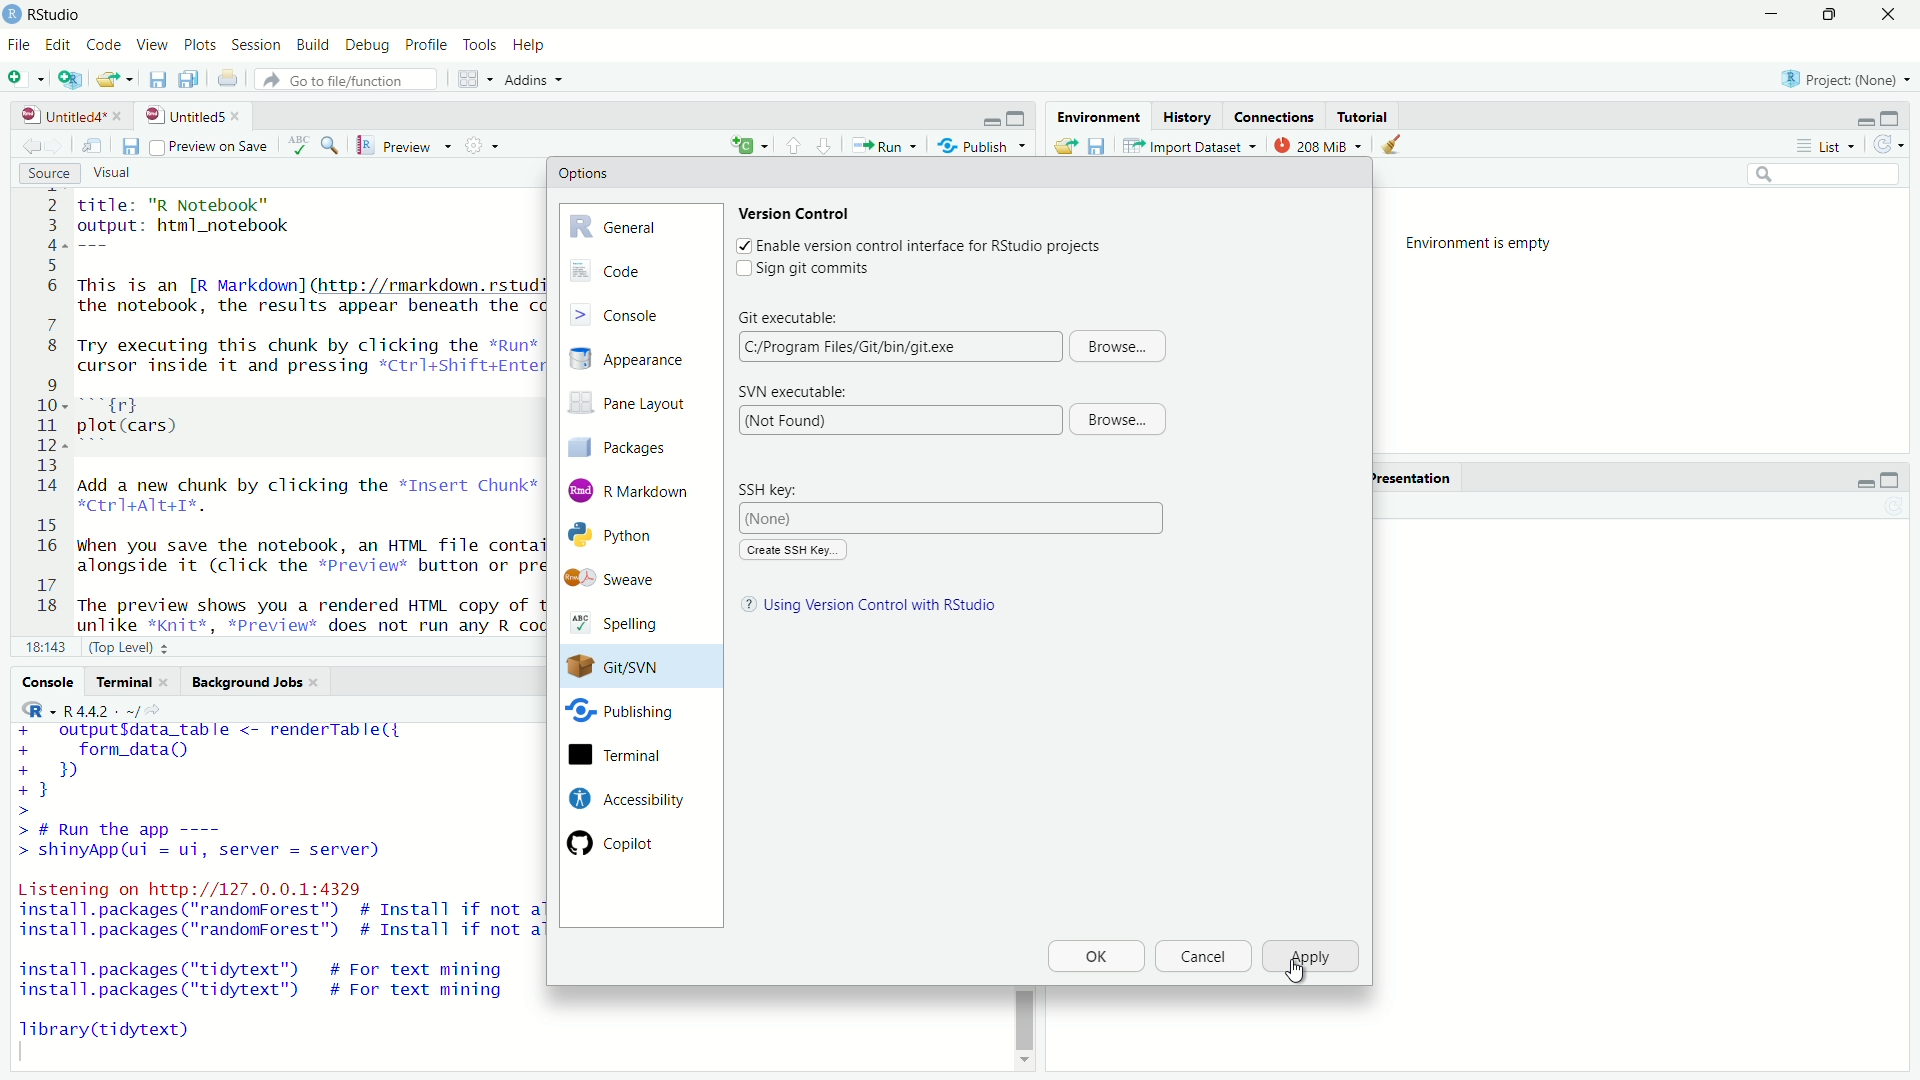  What do you see at coordinates (777, 489) in the screenshot?
I see `SSH key:` at bounding box center [777, 489].